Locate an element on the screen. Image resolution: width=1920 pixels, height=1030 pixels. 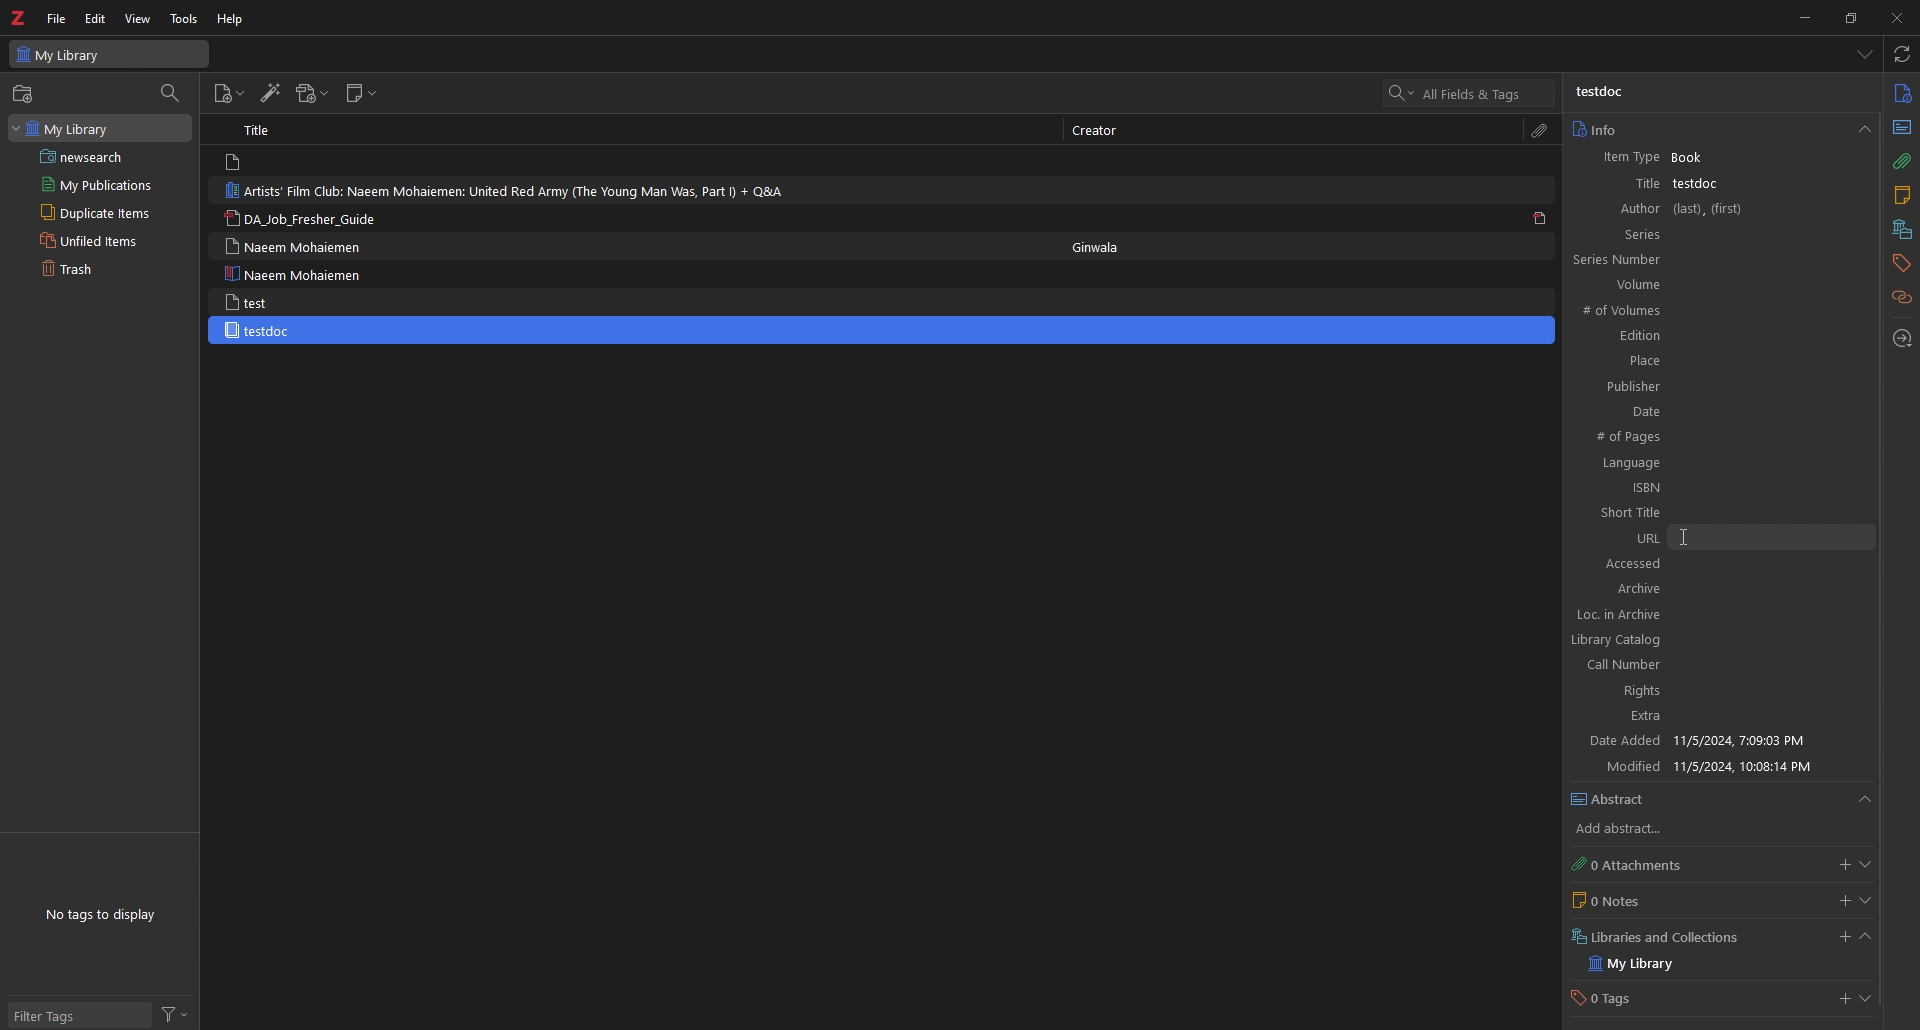
abstract is located at coordinates (1722, 800).